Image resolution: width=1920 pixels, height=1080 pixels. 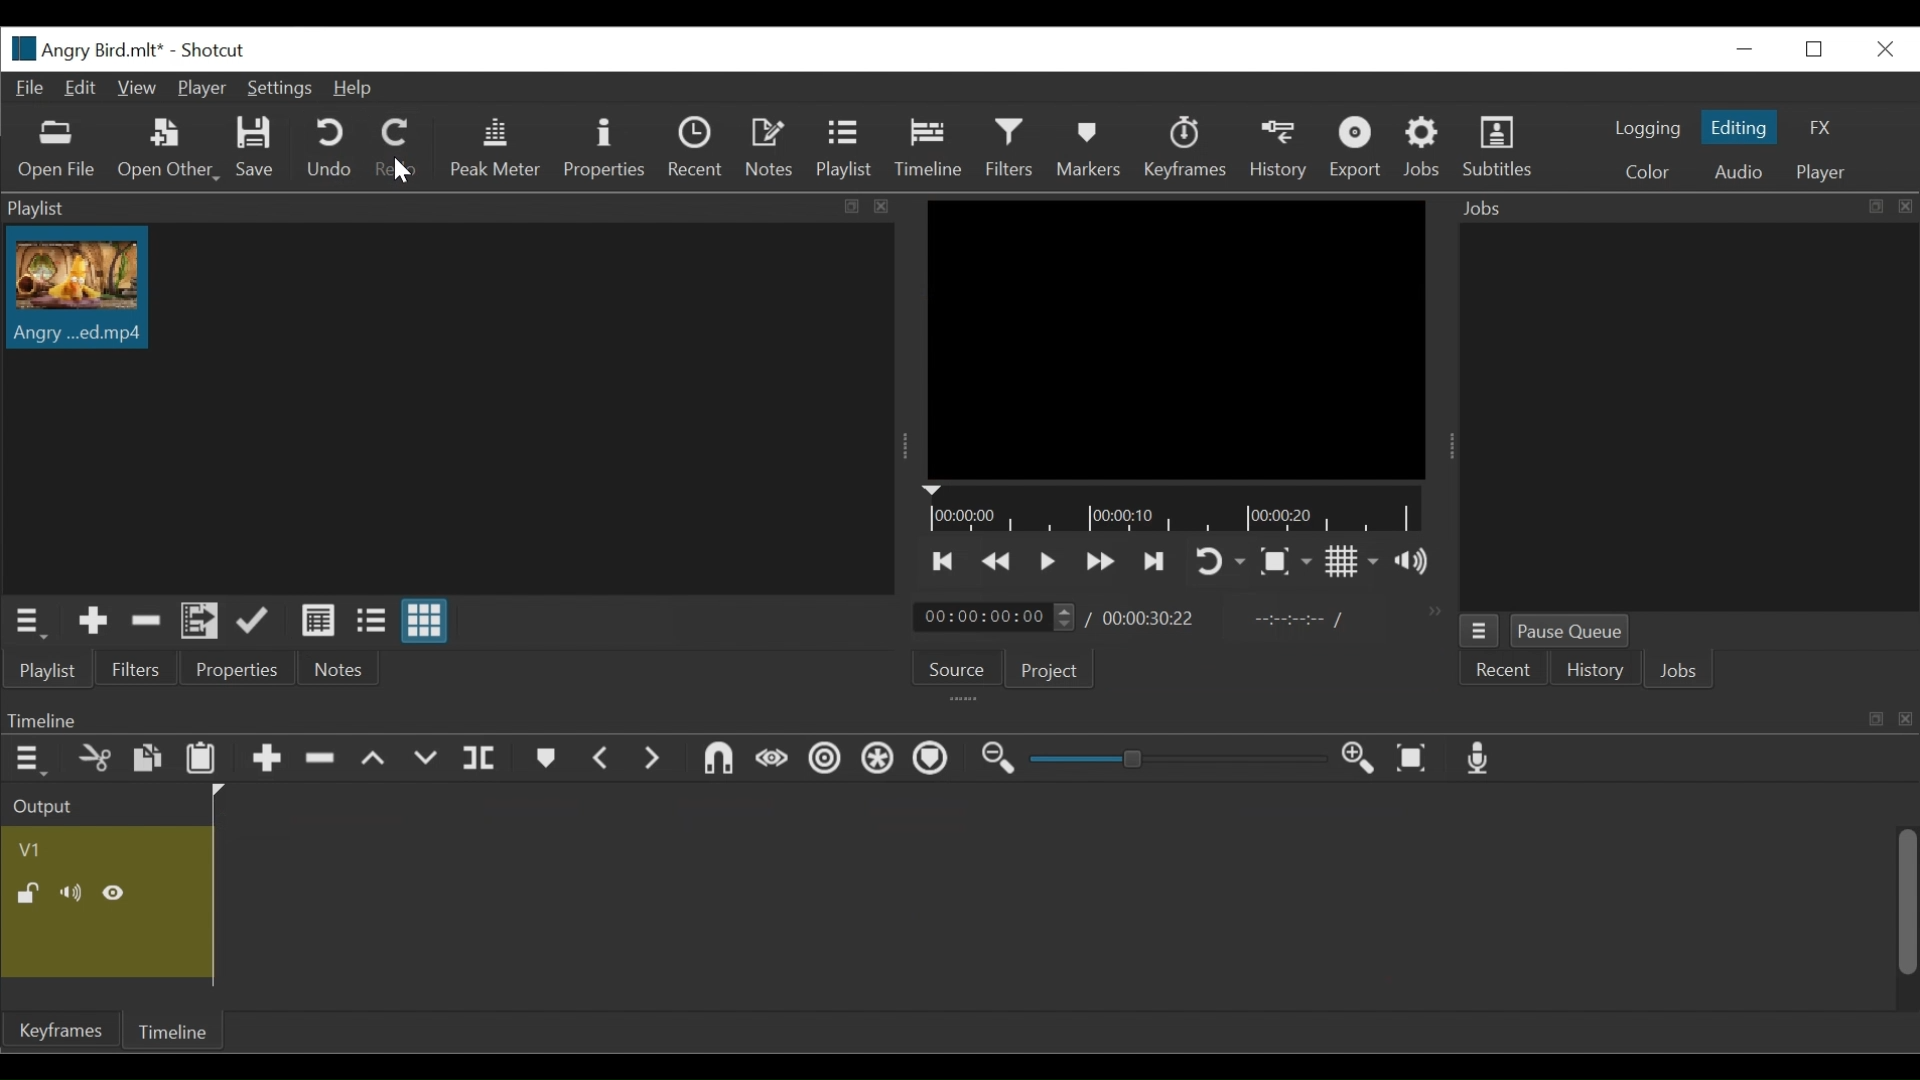 What do you see at coordinates (1413, 760) in the screenshot?
I see `Zoom timeline to fit` at bounding box center [1413, 760].